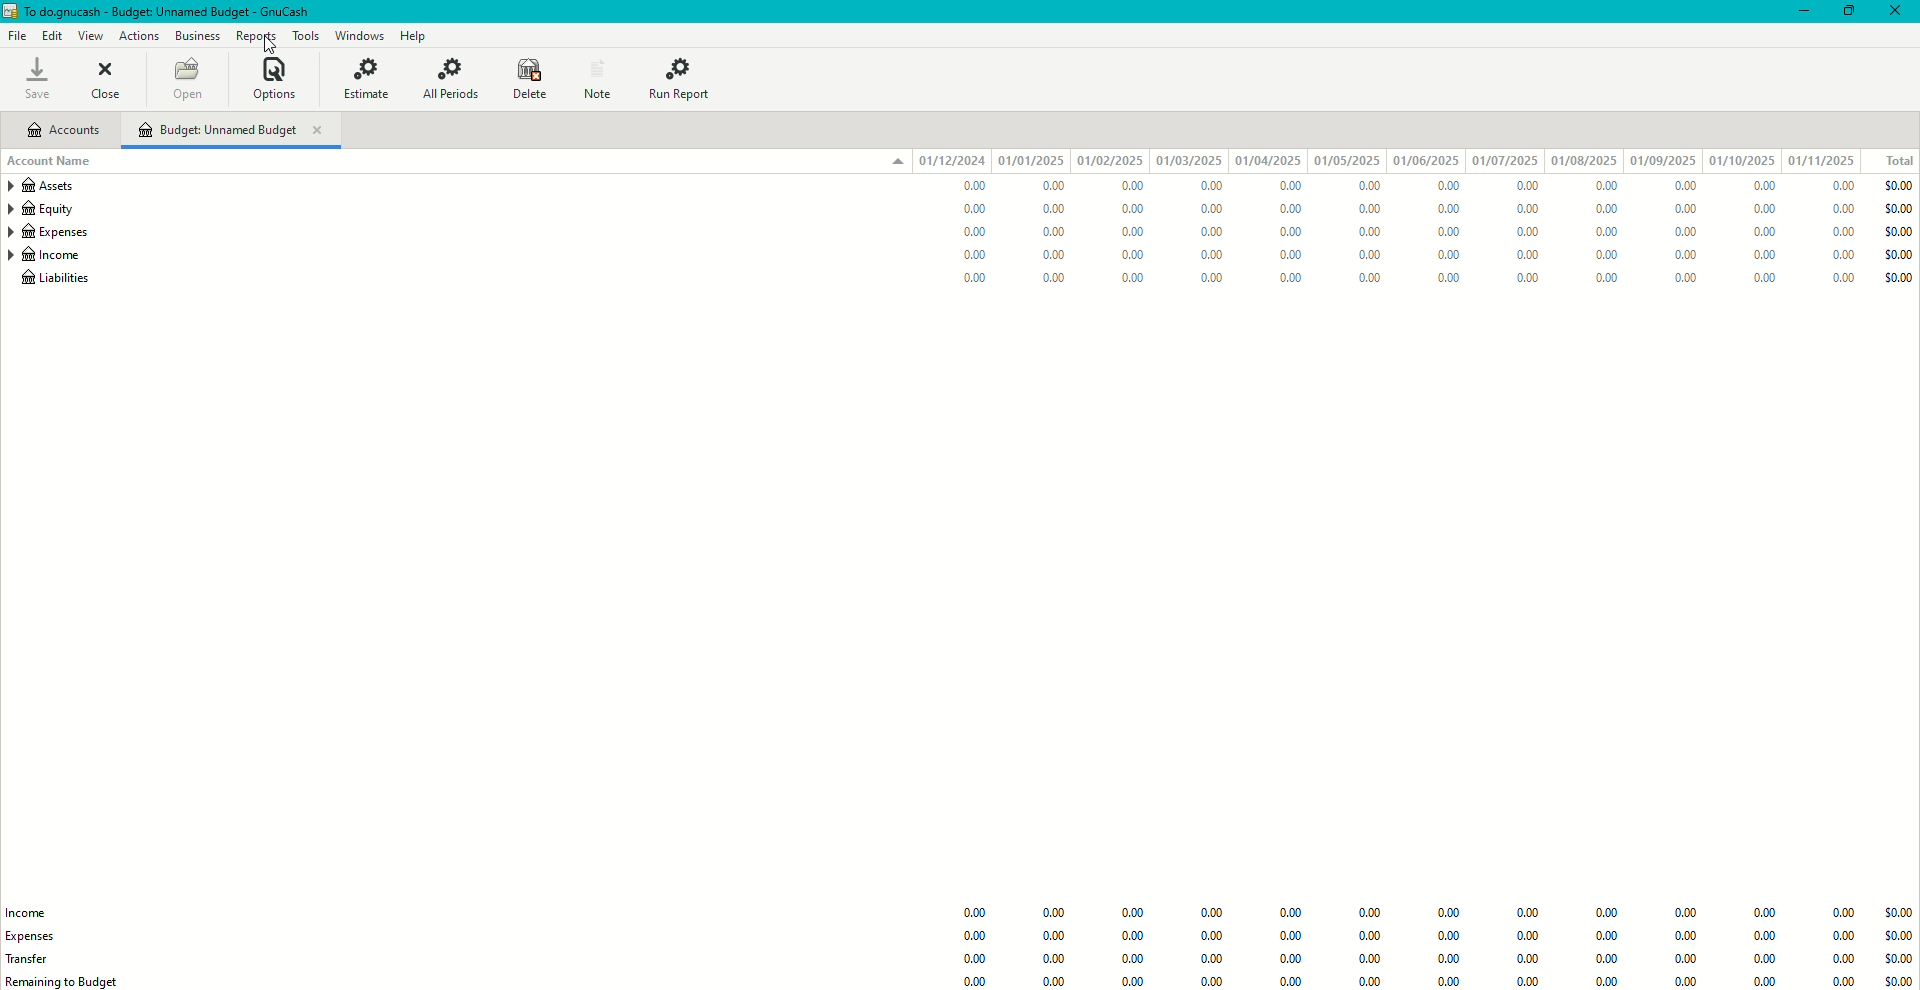  What do you see at coordinates (1841, 231) in the screenshot?
I see `0.00` at bounding box center [1841, 231].